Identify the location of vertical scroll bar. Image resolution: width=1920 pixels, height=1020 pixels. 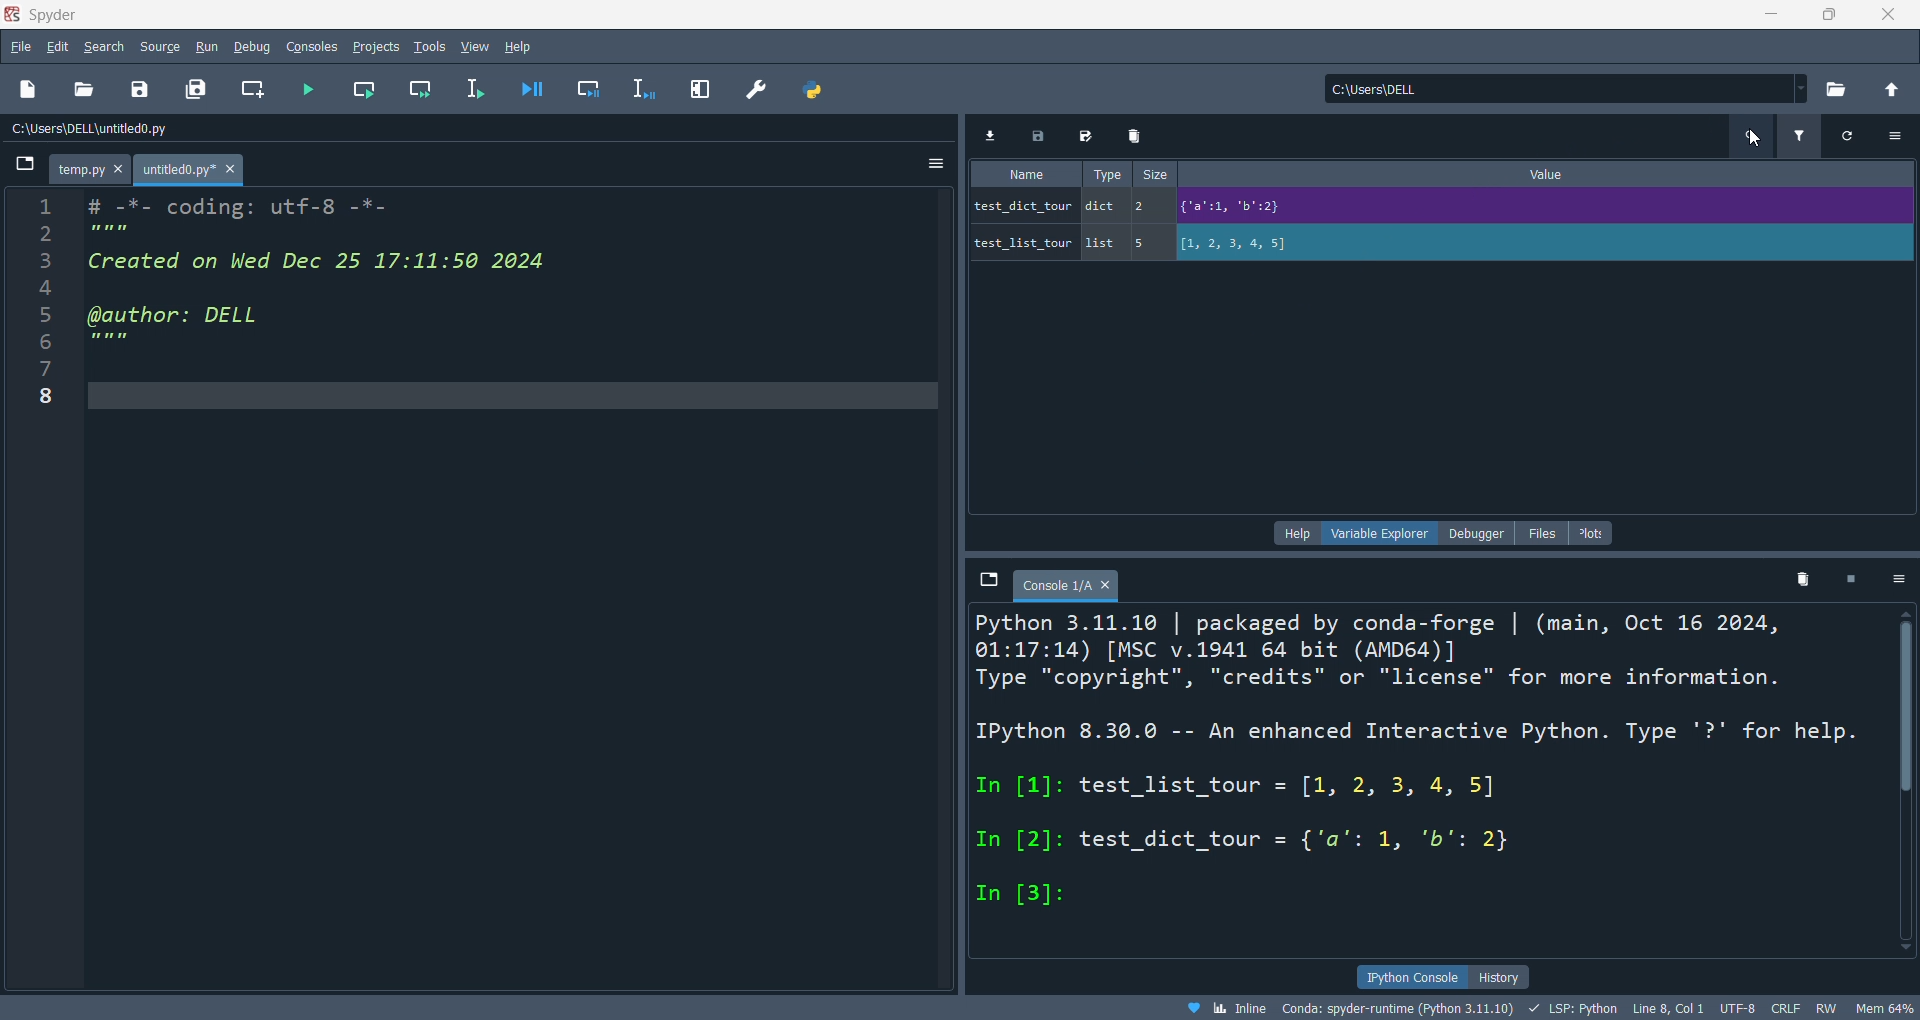
(1907, 783).